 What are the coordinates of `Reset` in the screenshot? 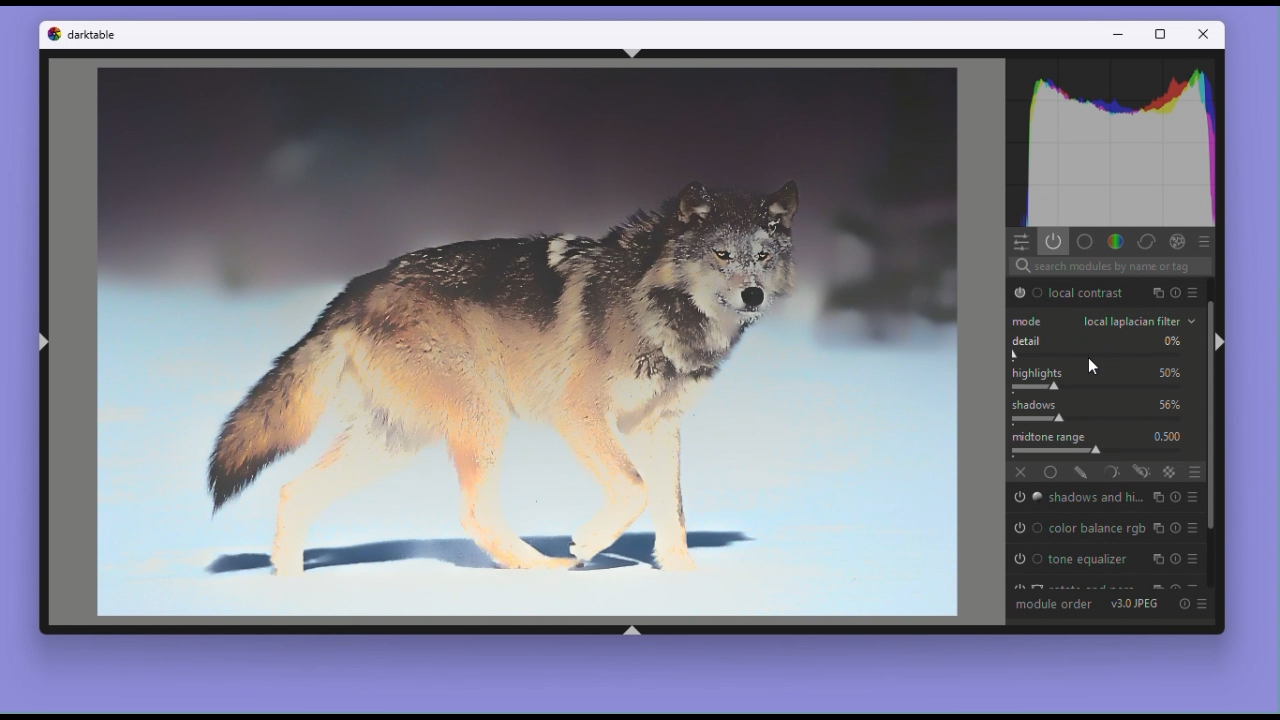 It's located at (1175, 558).